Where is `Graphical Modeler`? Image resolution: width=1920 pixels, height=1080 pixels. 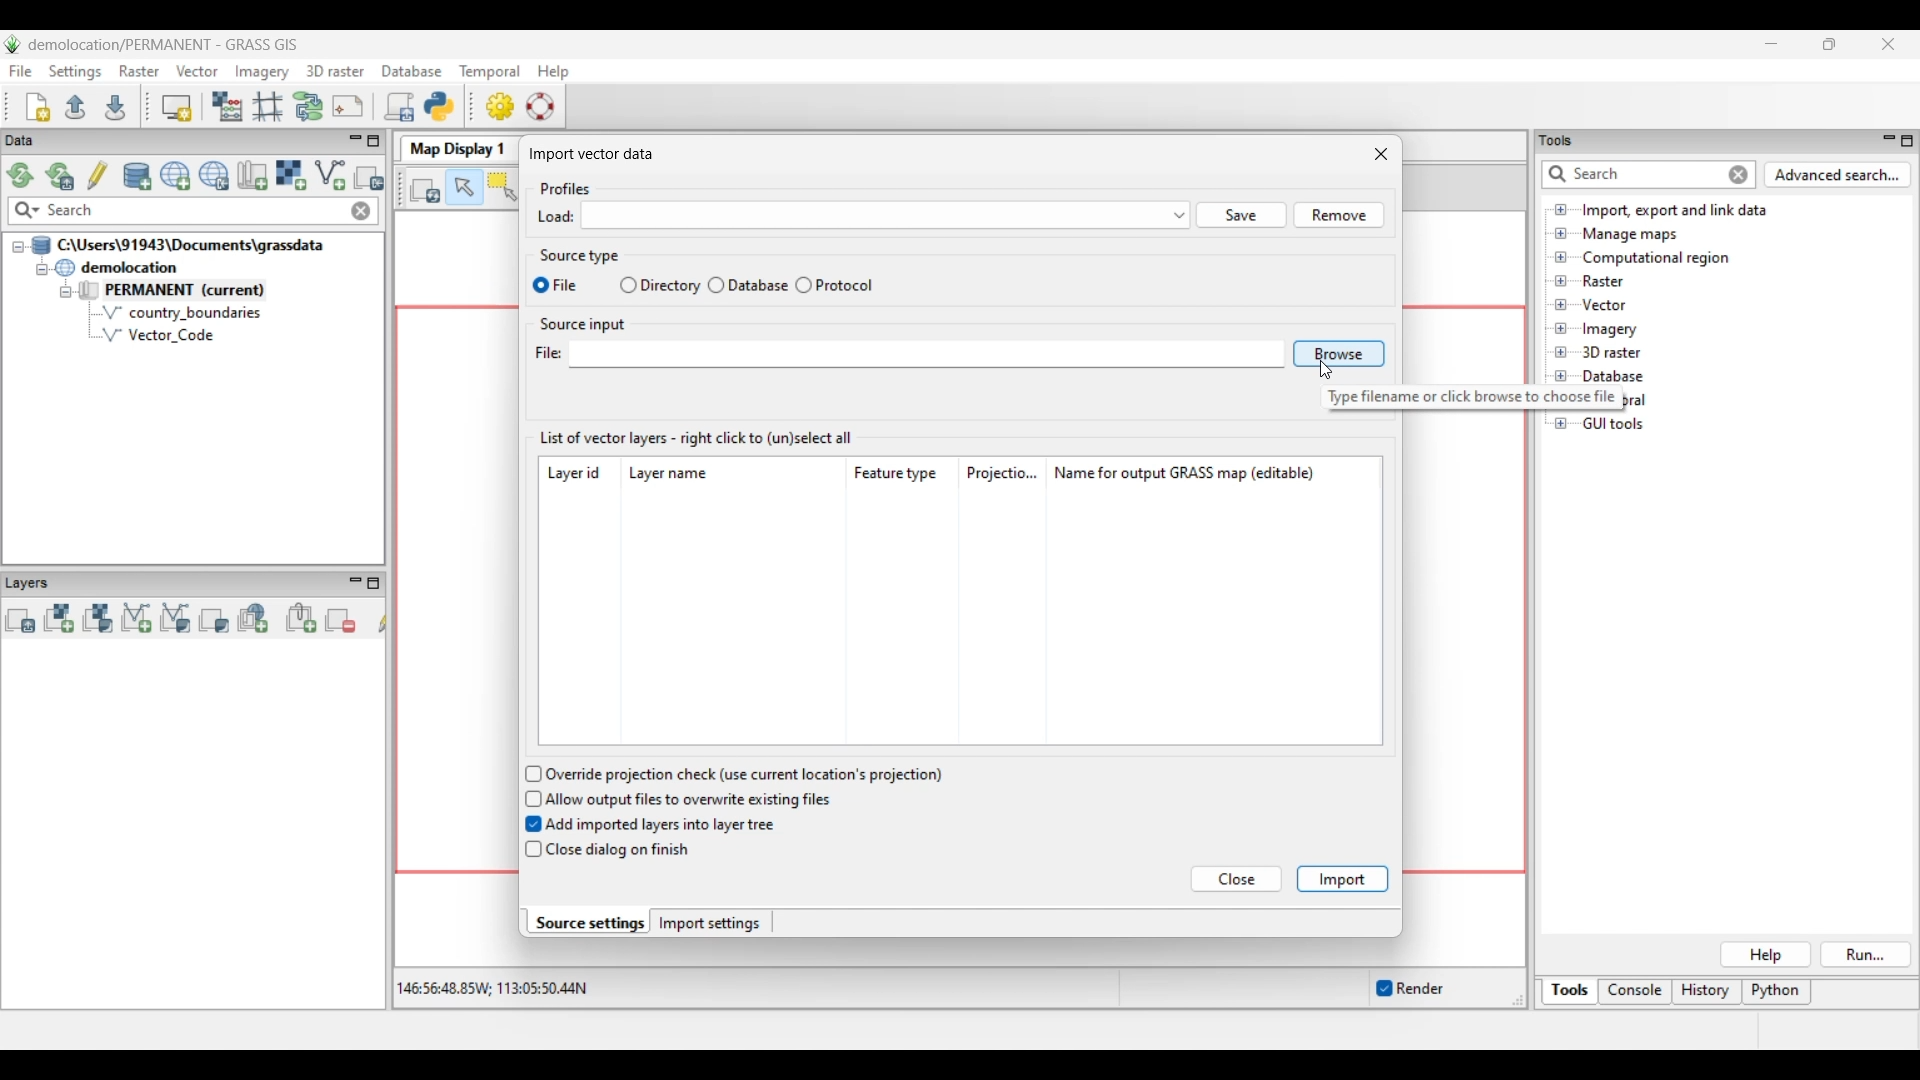 Graphical Modeler is located at coordinates (309, 106).